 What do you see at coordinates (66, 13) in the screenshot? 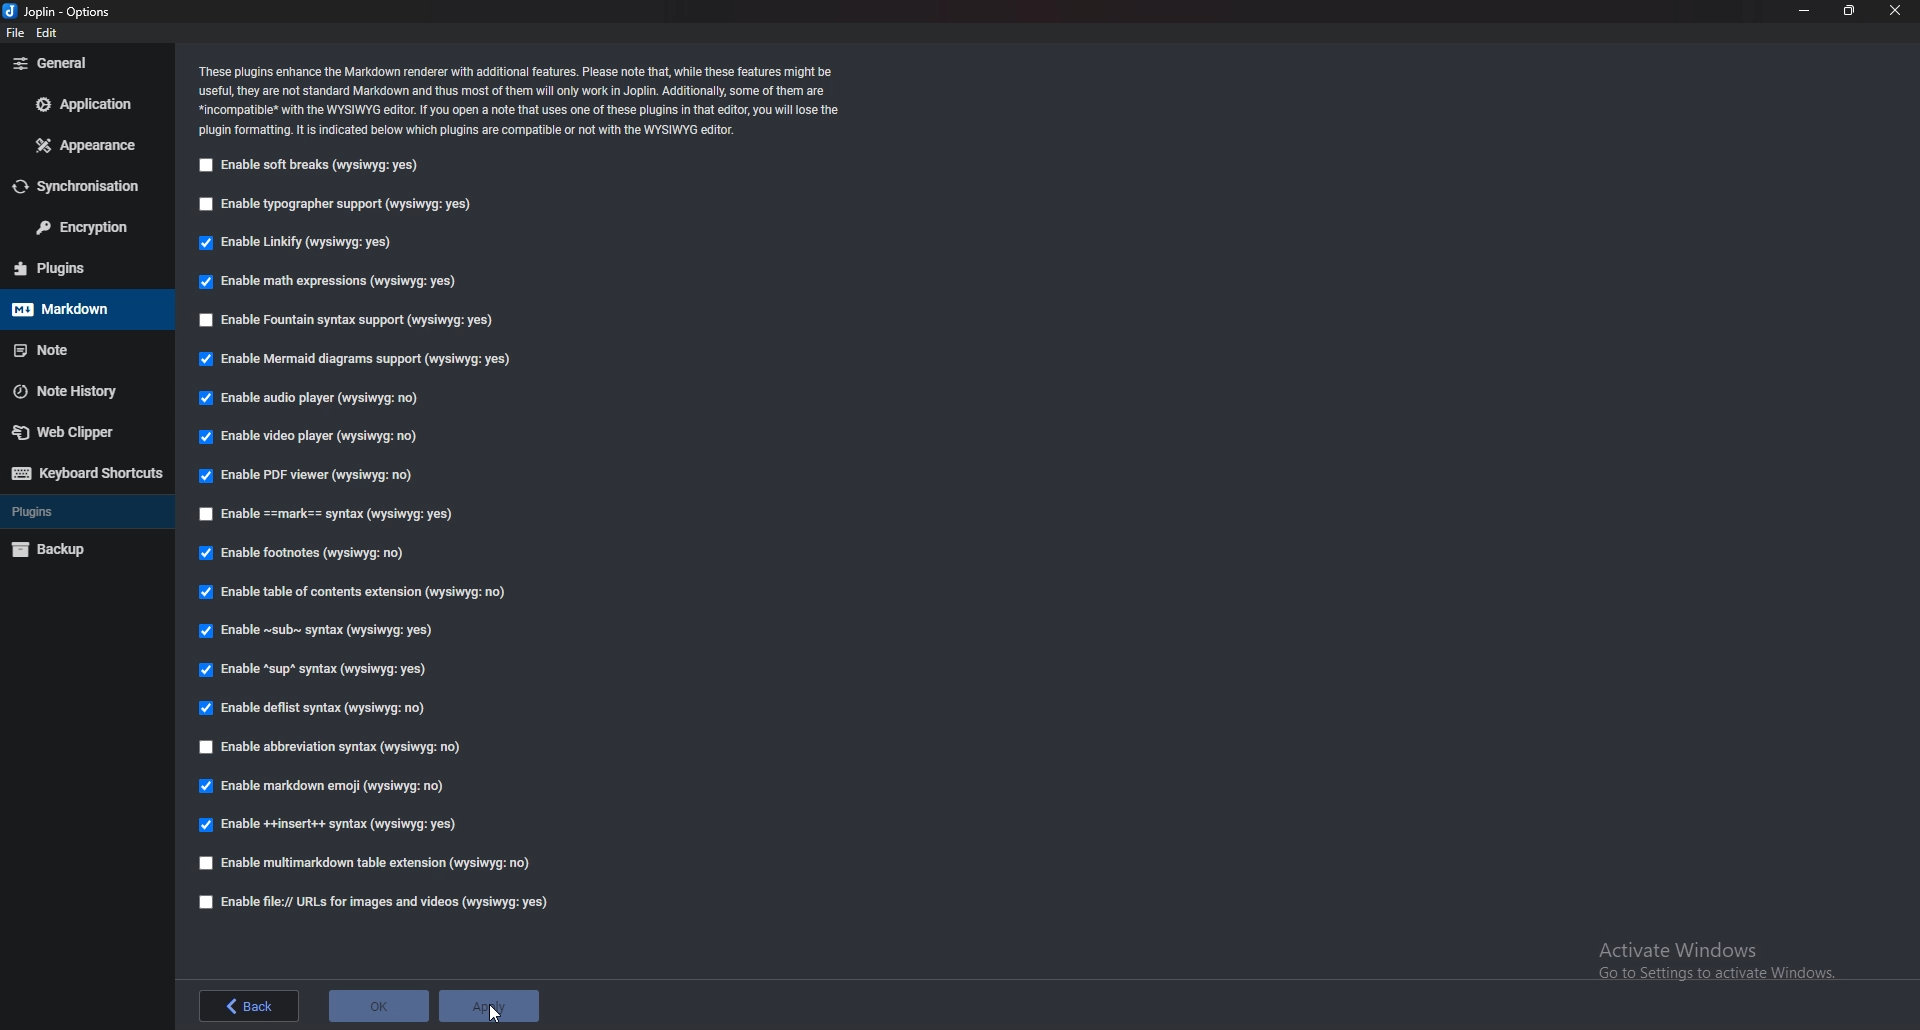
I see `options` at bounding box center [66, 13].